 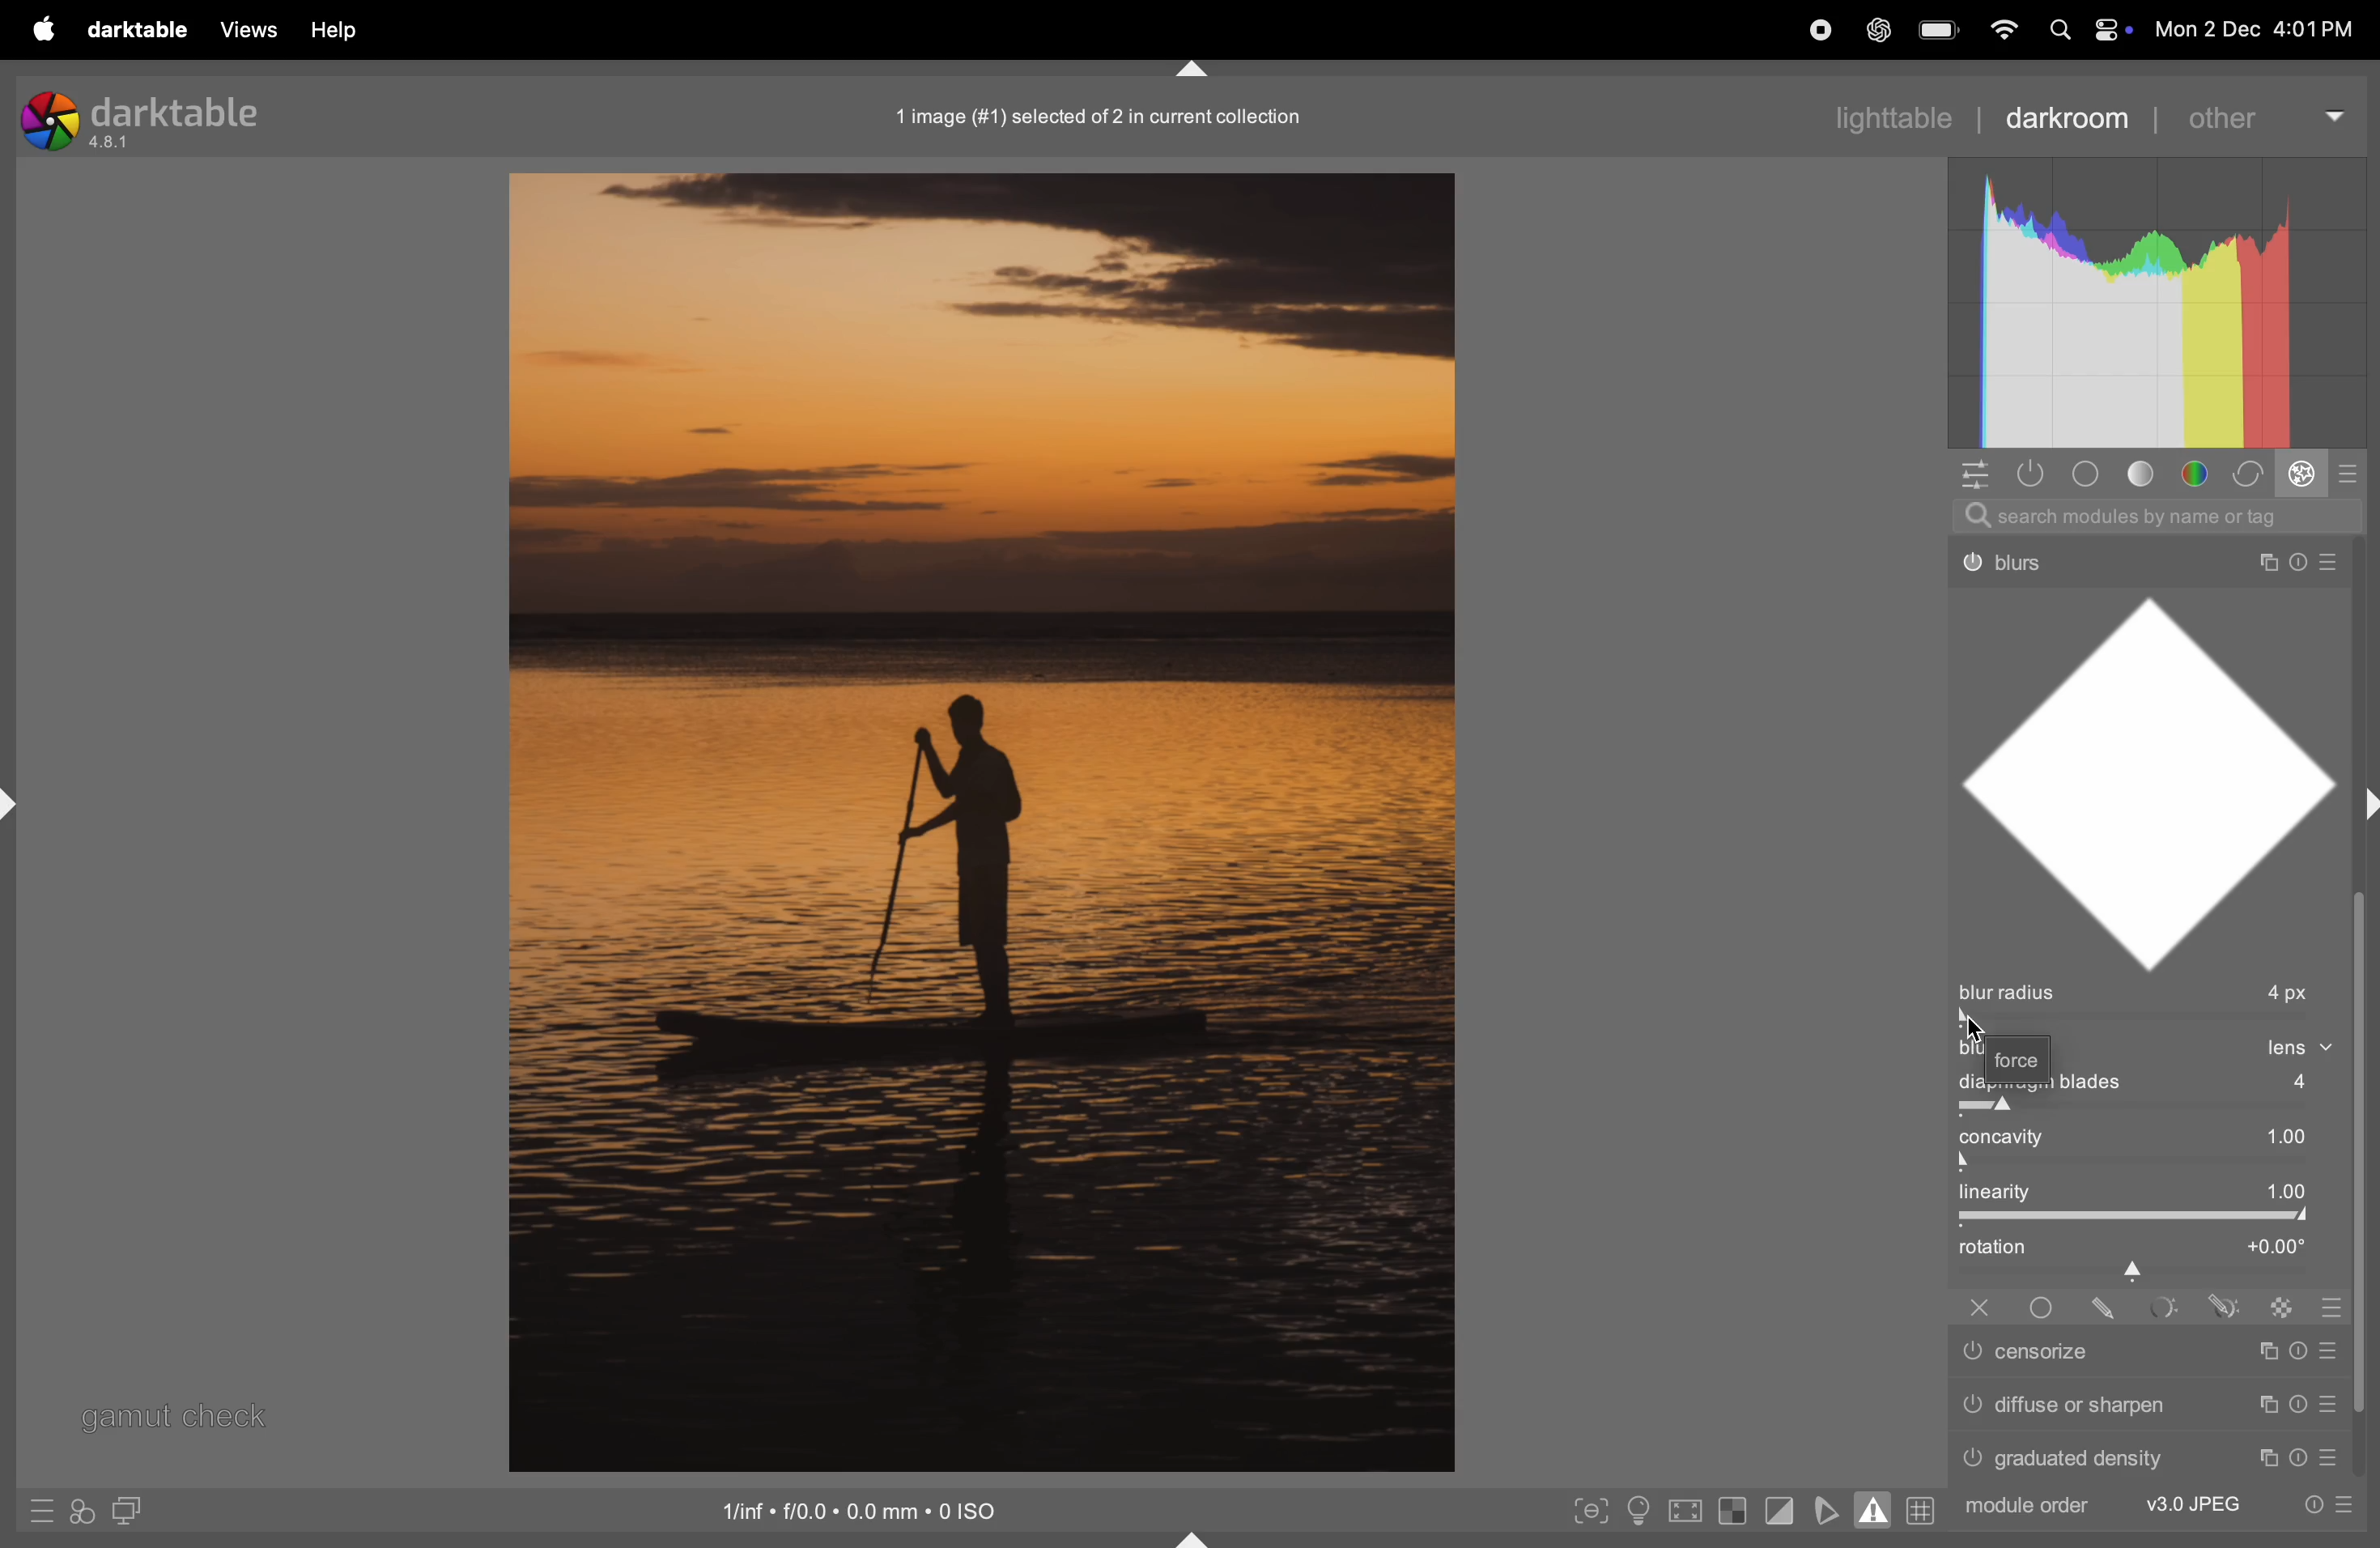 What do you see at coordinates (2154, 1456) in the screenshot?
I see `` at bounding box center [2154, 1456].